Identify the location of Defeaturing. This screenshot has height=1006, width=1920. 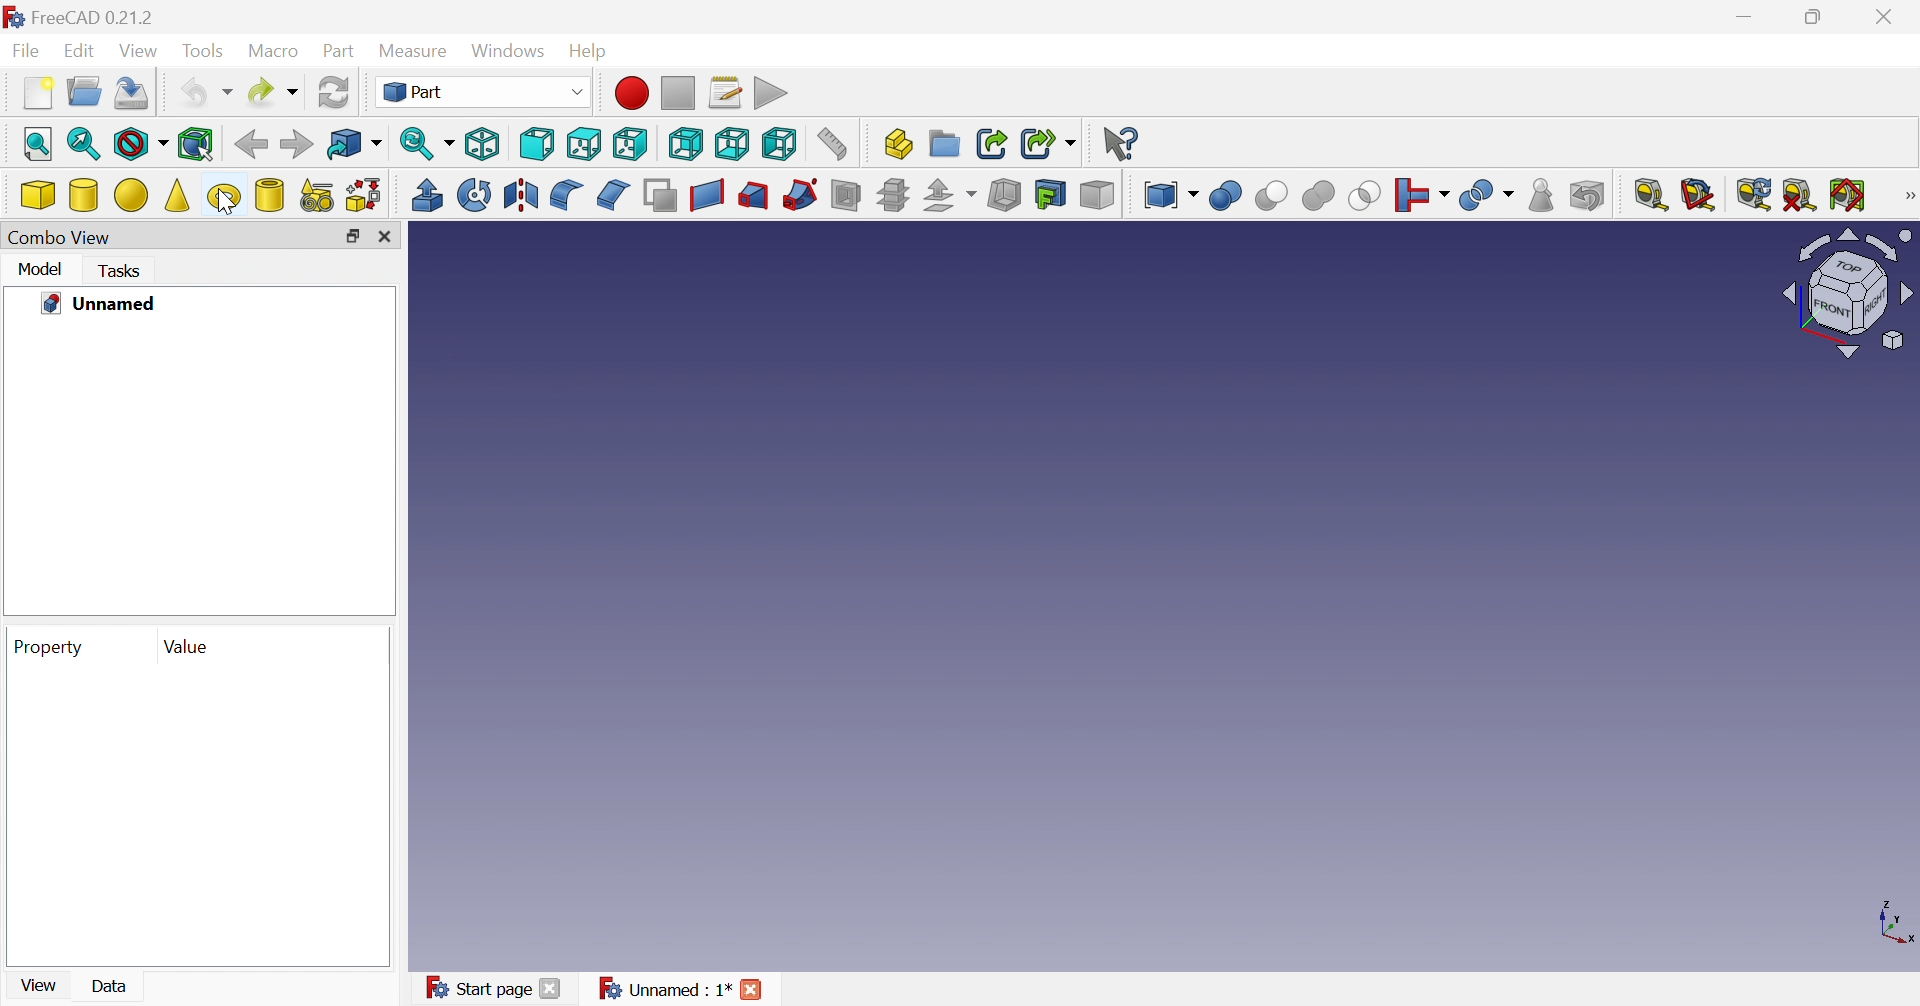
(1585, 194).